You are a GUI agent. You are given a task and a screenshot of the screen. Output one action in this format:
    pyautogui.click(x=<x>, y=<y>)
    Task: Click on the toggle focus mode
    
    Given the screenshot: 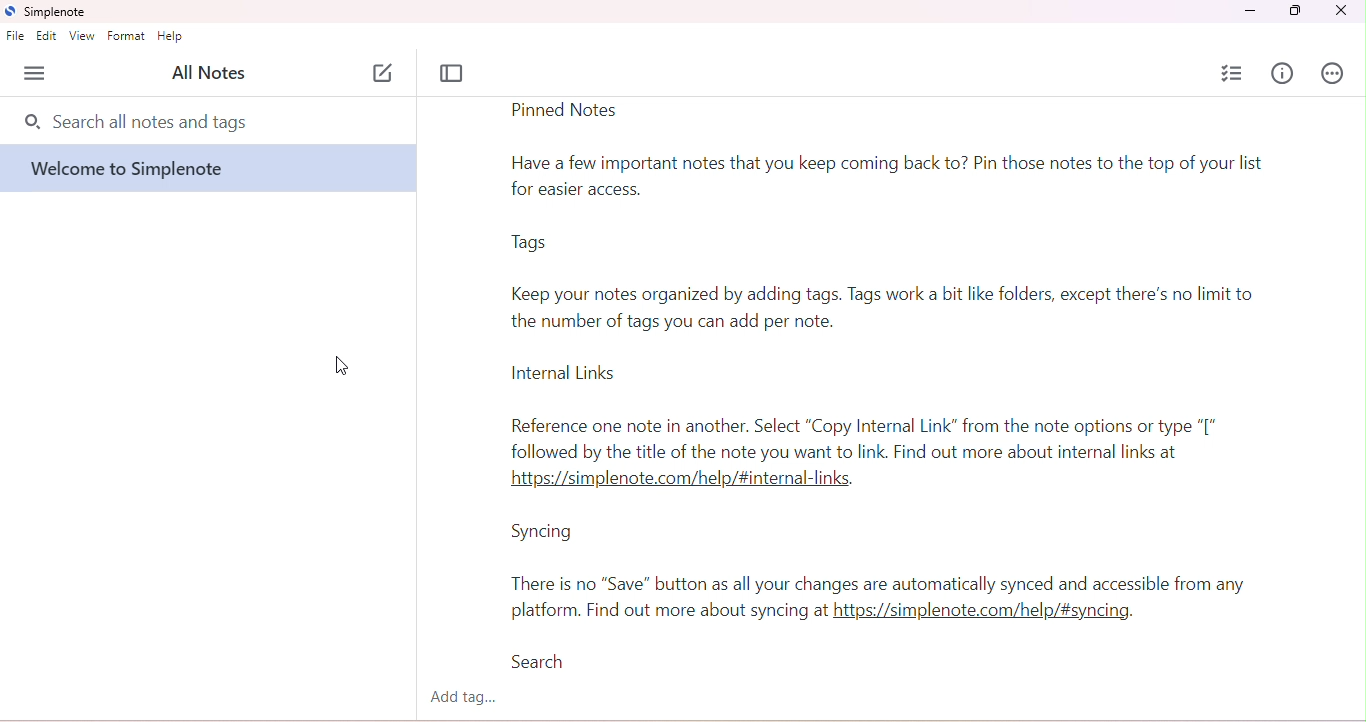 What is the action you would take?
    pyautogui.click(x=454, y=74)
    